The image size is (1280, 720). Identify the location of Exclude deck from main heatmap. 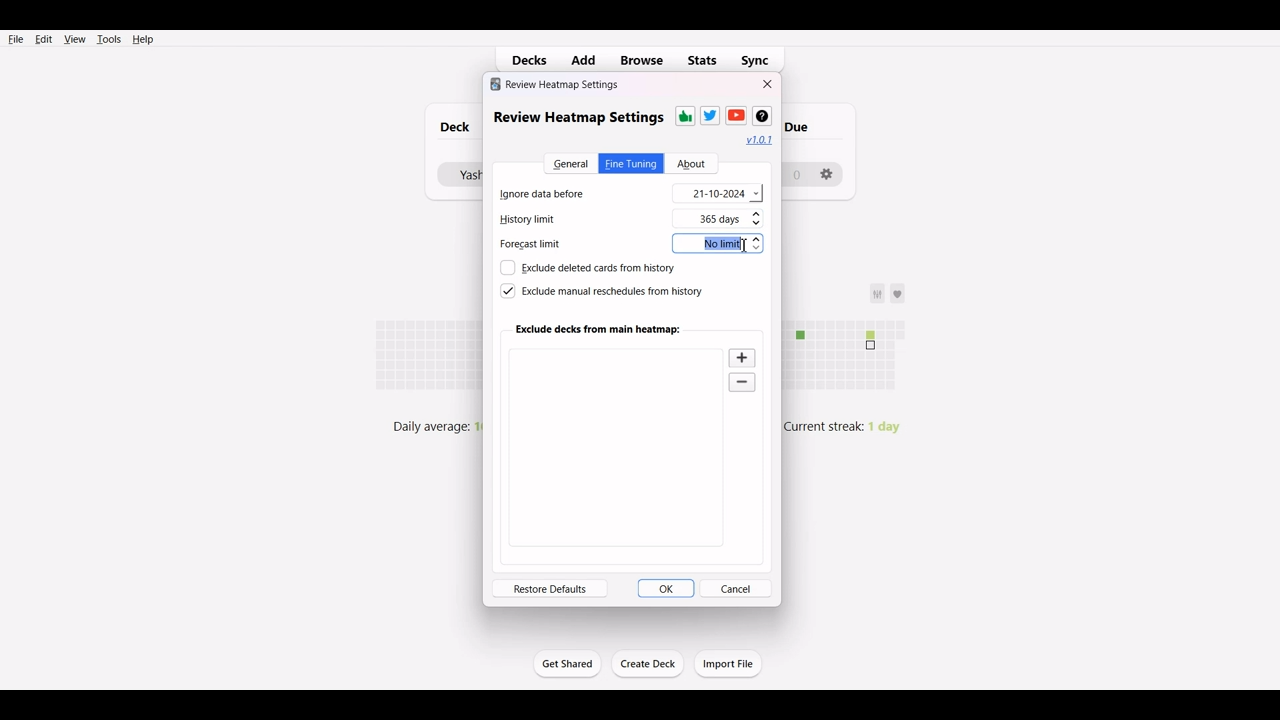
(599, 329).